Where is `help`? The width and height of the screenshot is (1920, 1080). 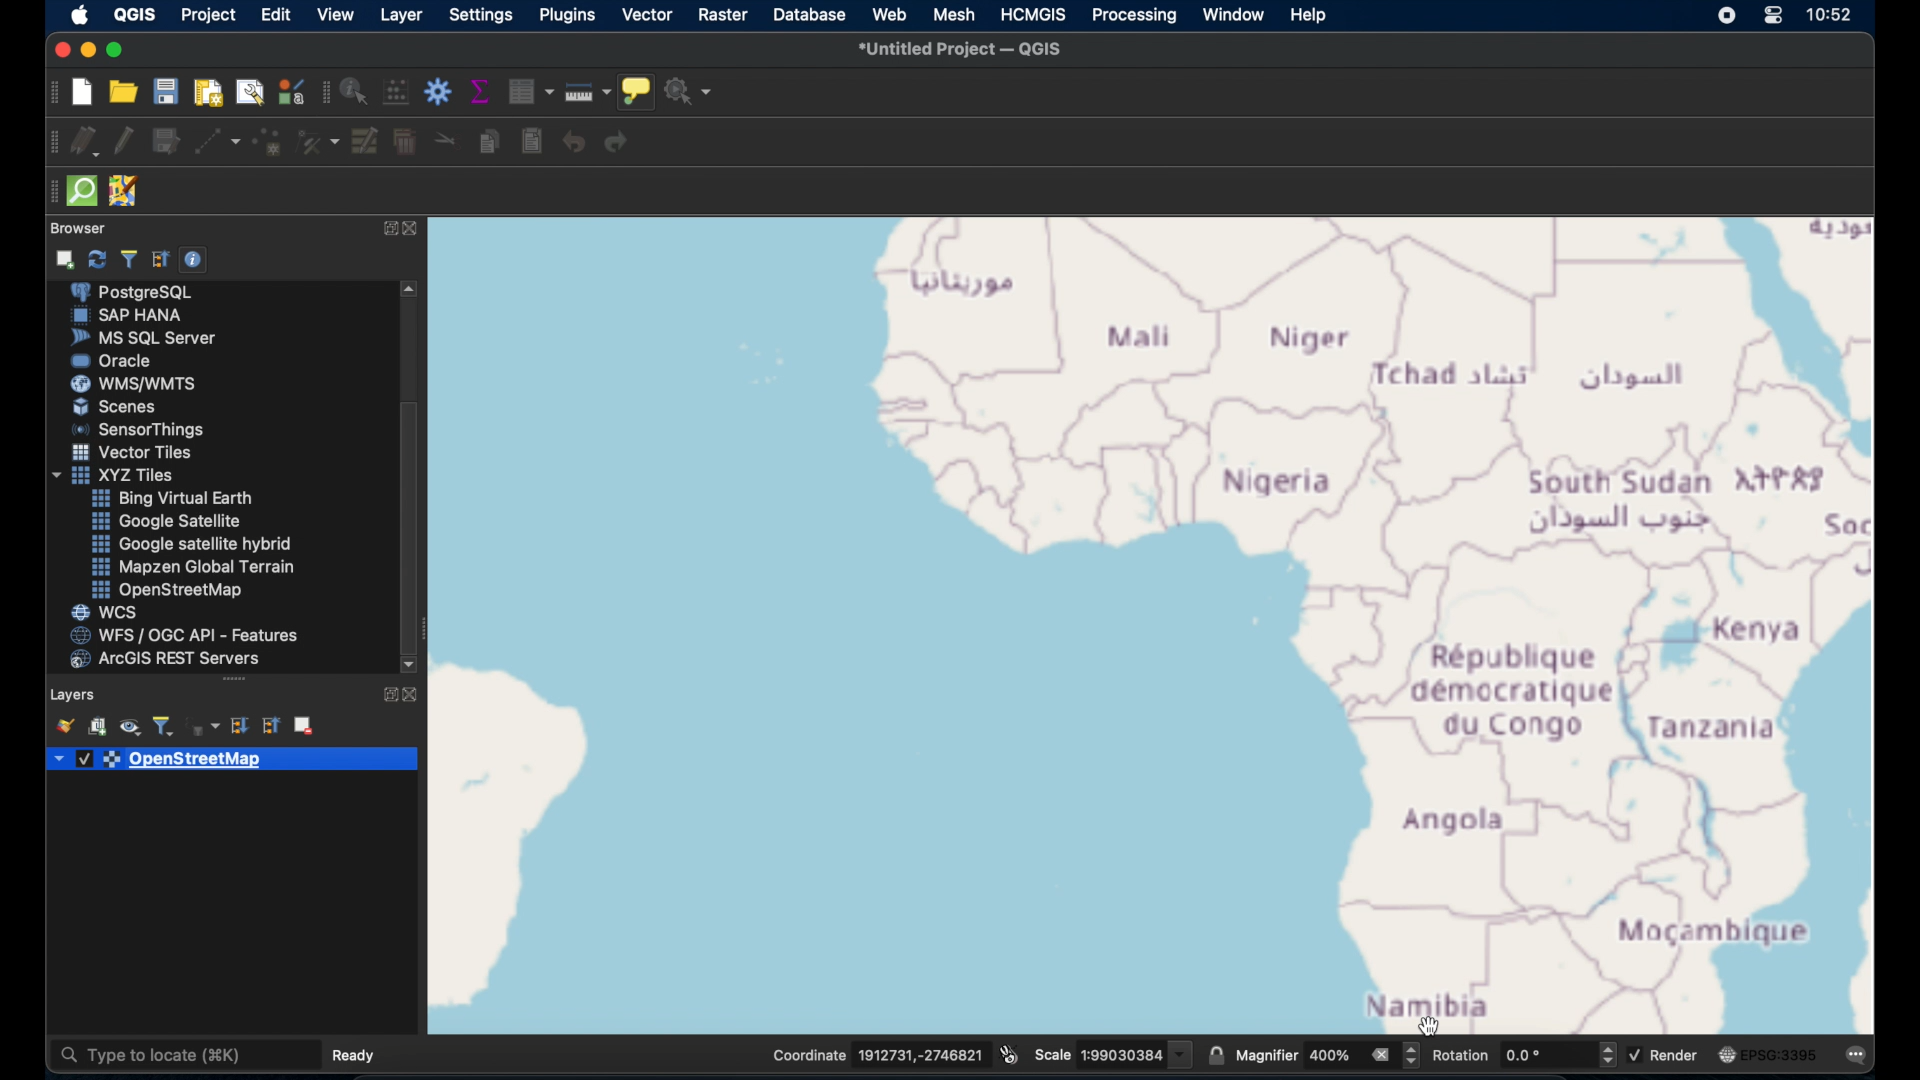 help is located at coordinates (1310, 16).